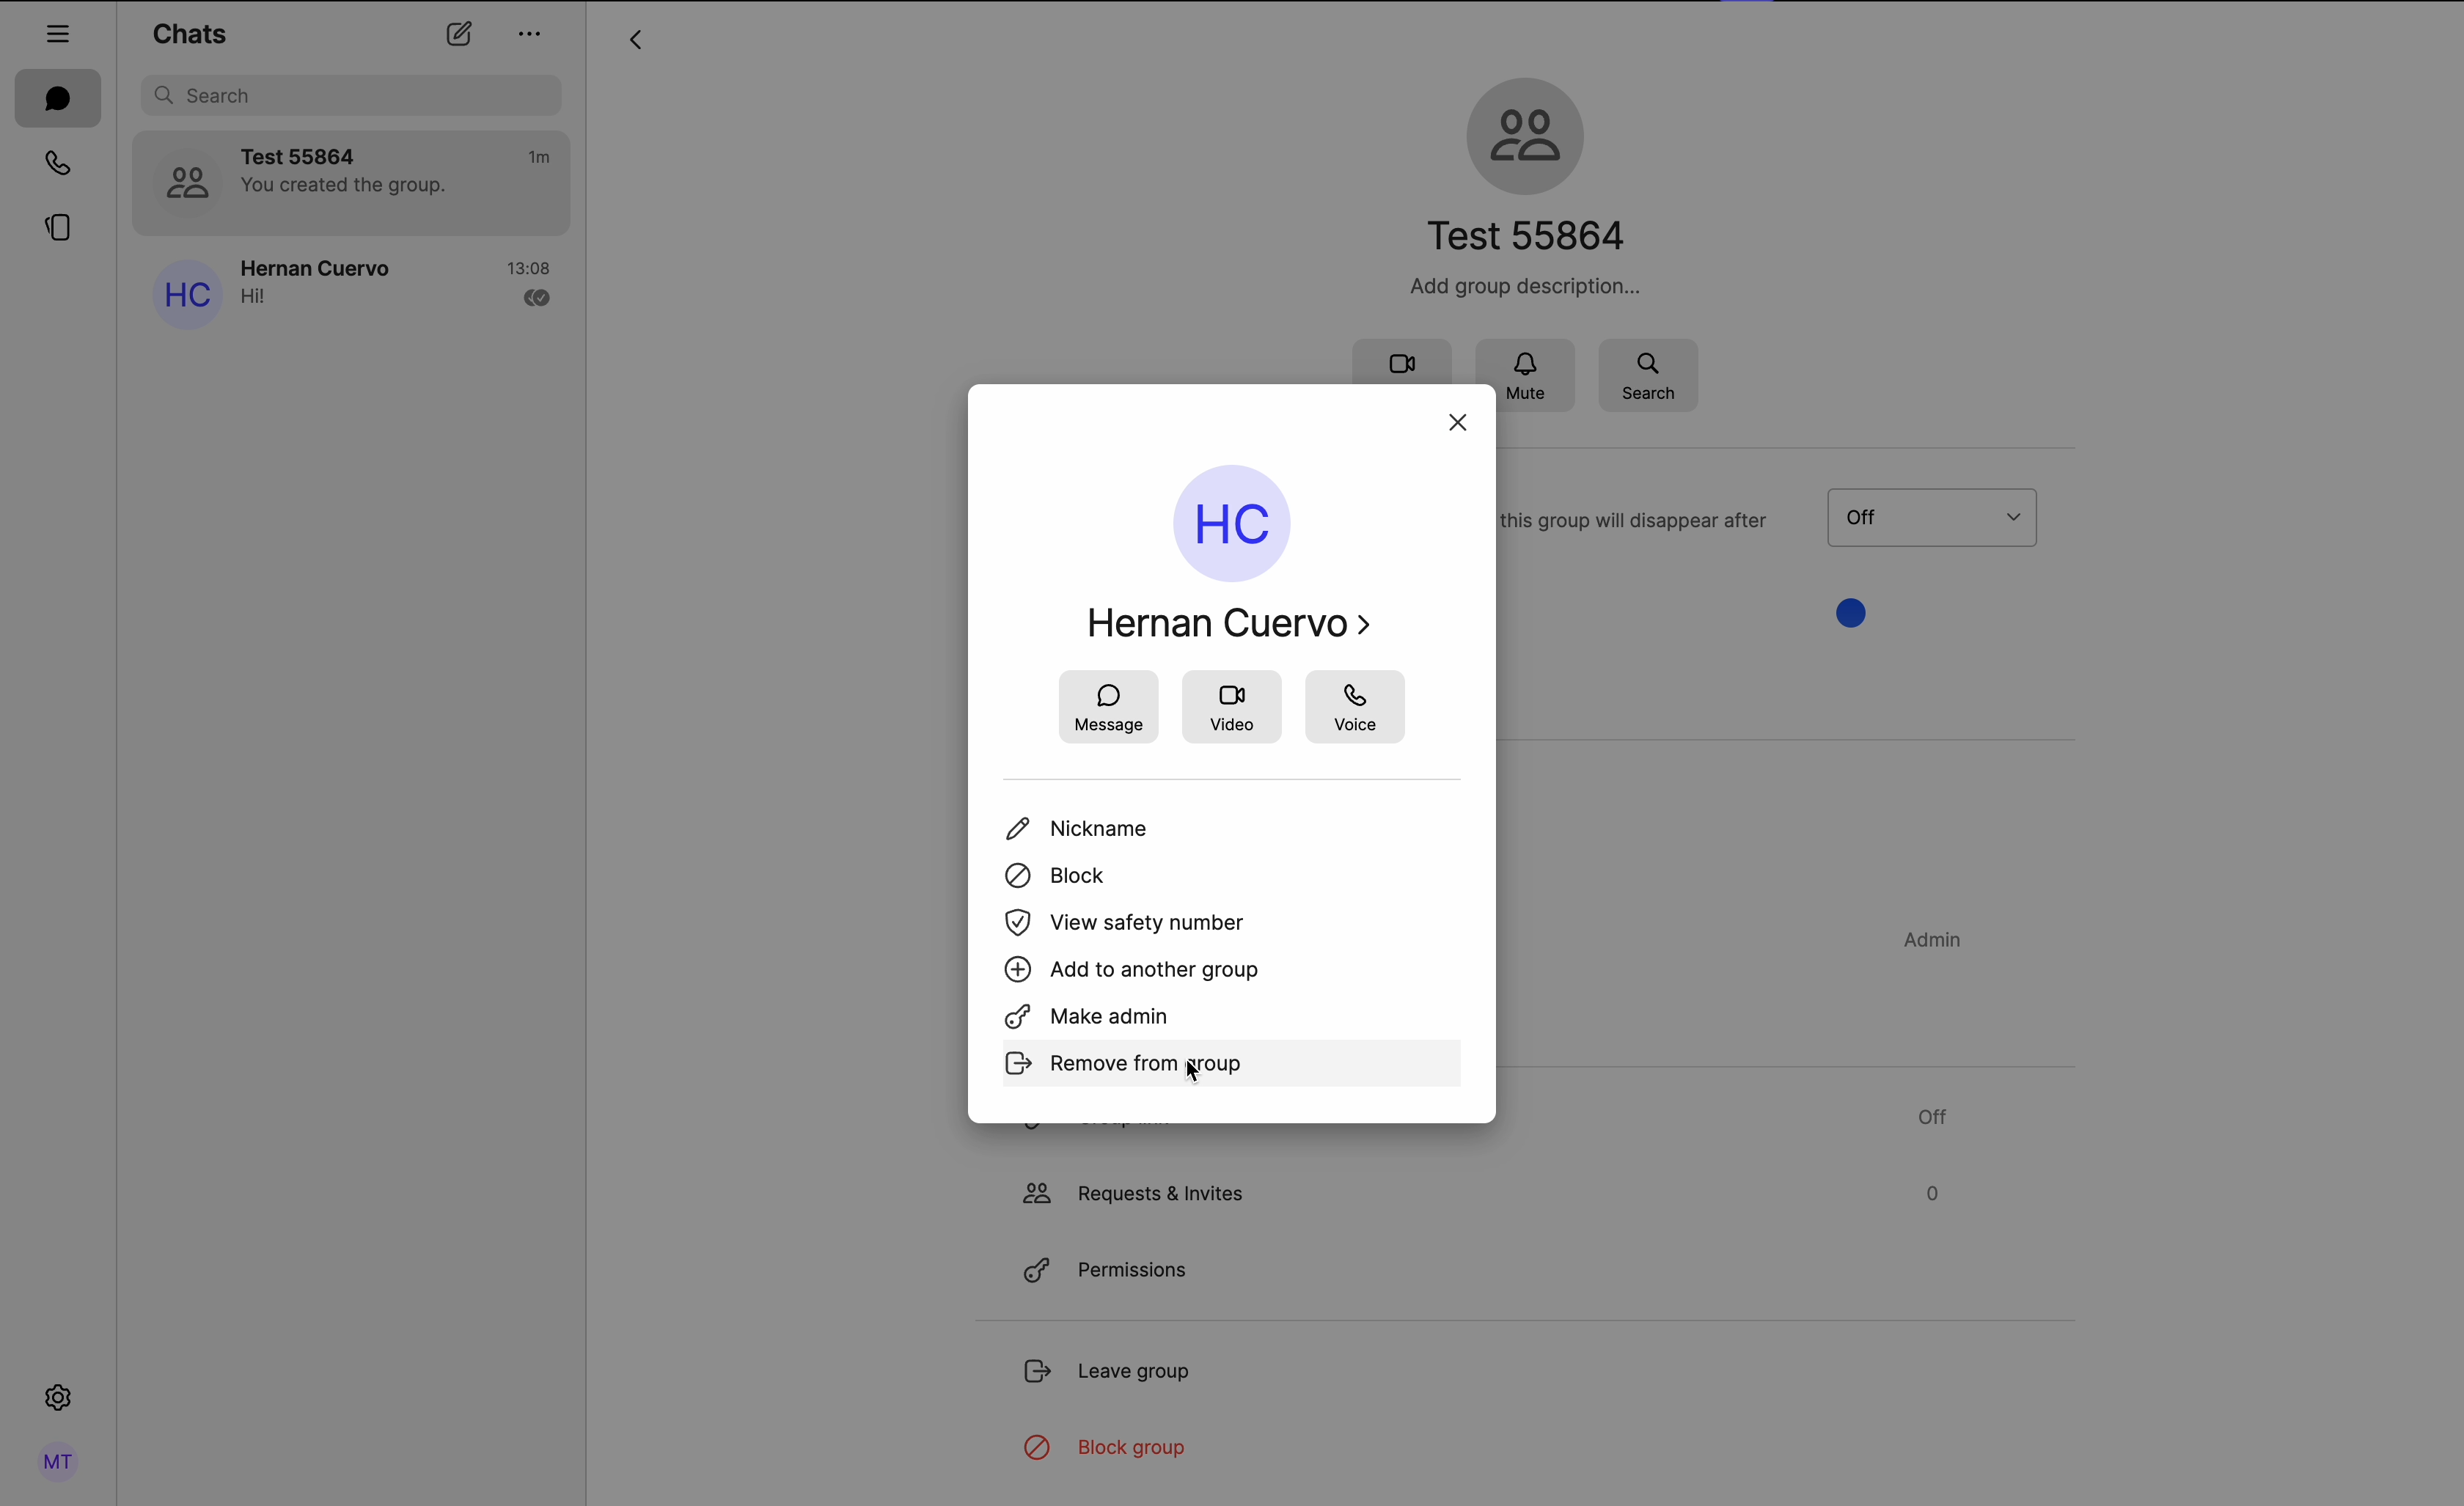 The height and width of the screenshot is (1506, 2464). What do you see at coordinates (349, 290) in the screenshot?
I see `Hernan Cuervo chat` at bounding box center [349, 290].